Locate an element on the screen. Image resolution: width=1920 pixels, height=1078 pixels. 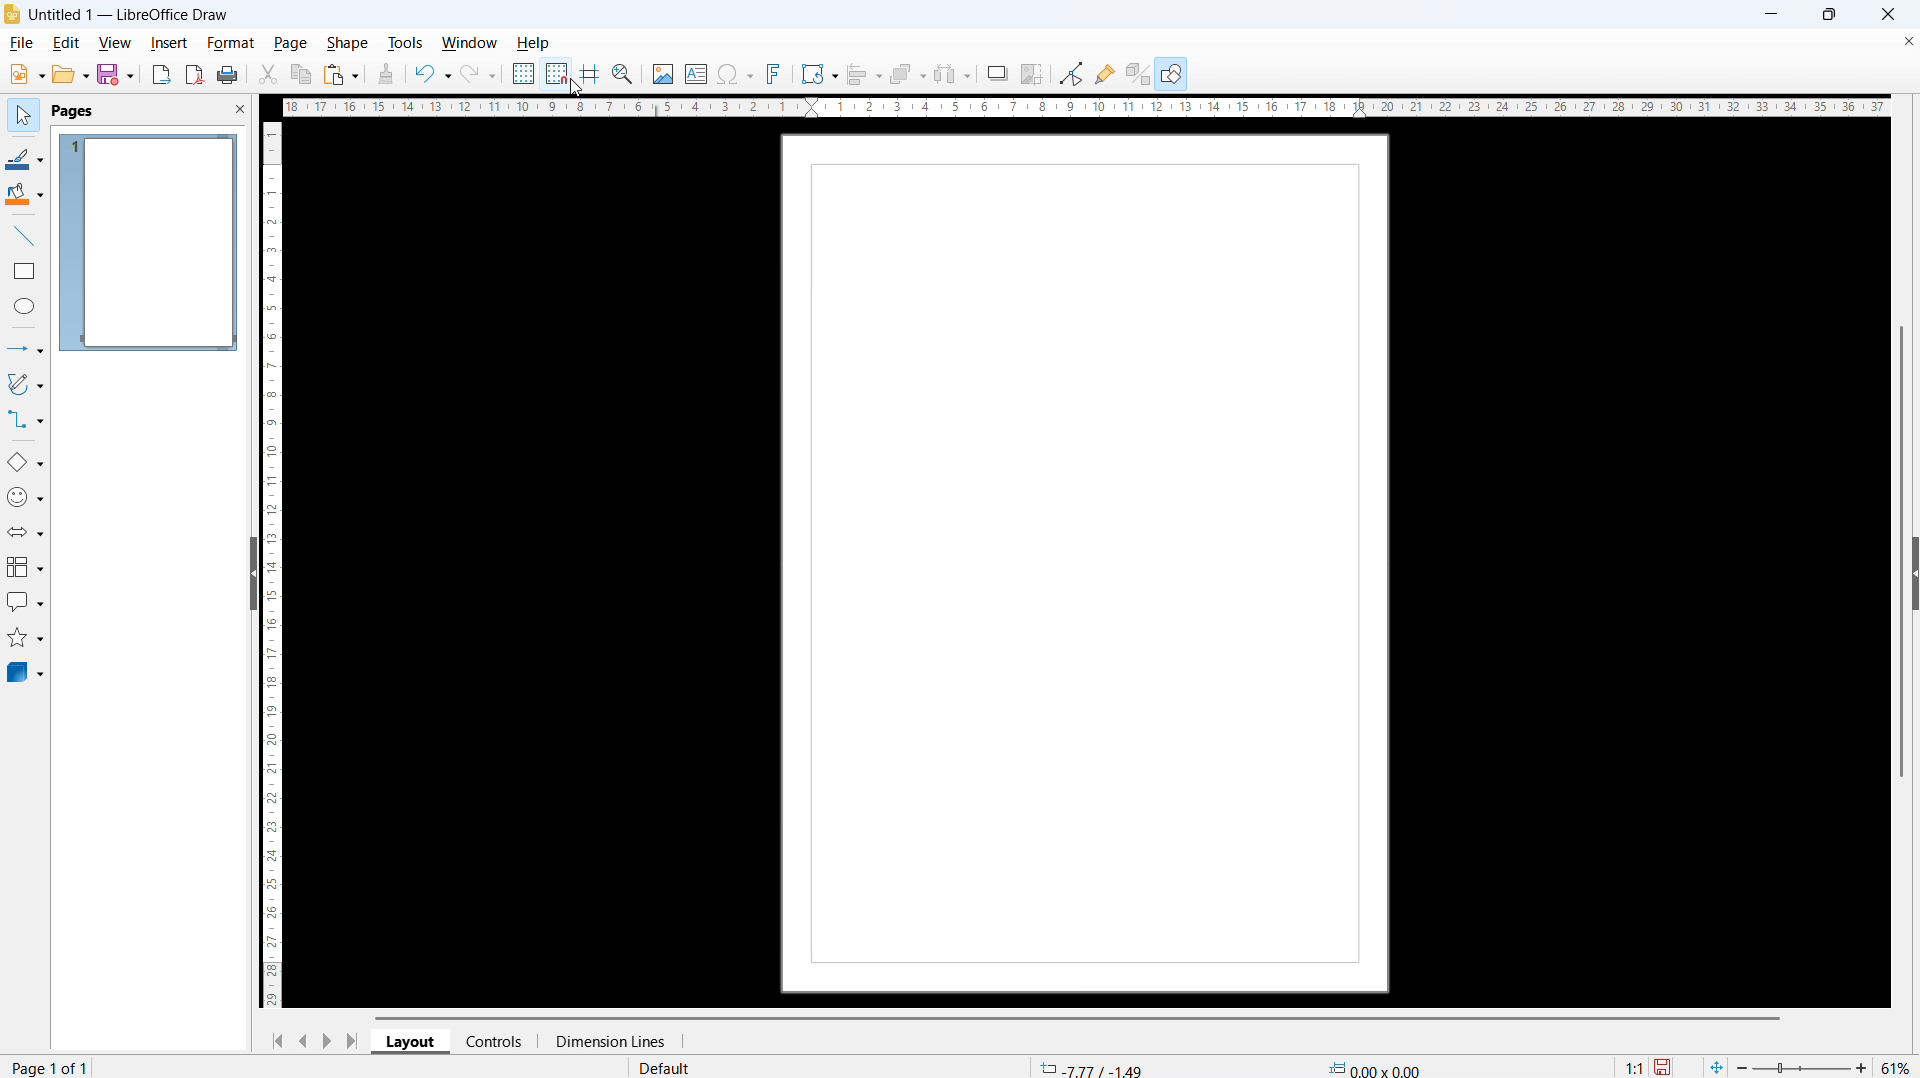
minimise  is located at coordinates (1772, 14).